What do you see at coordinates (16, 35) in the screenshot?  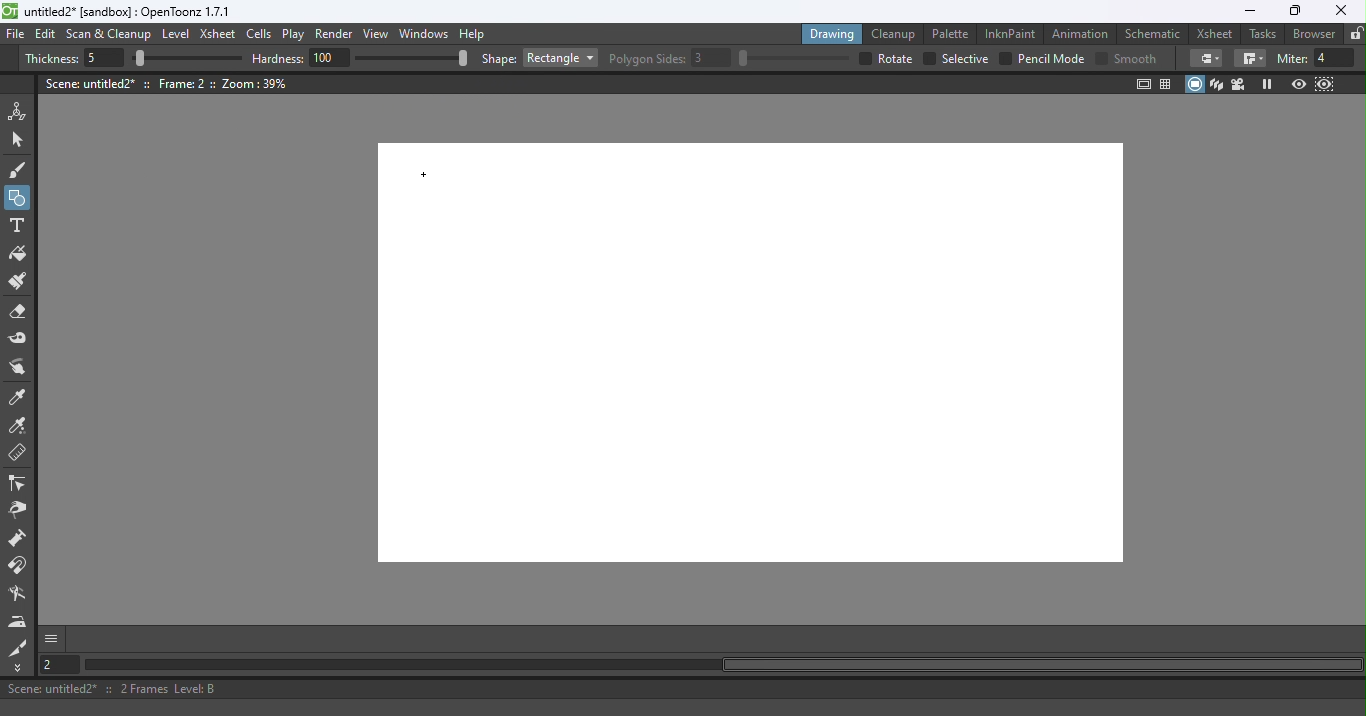 I see `File` at bounding box center [16, 35].